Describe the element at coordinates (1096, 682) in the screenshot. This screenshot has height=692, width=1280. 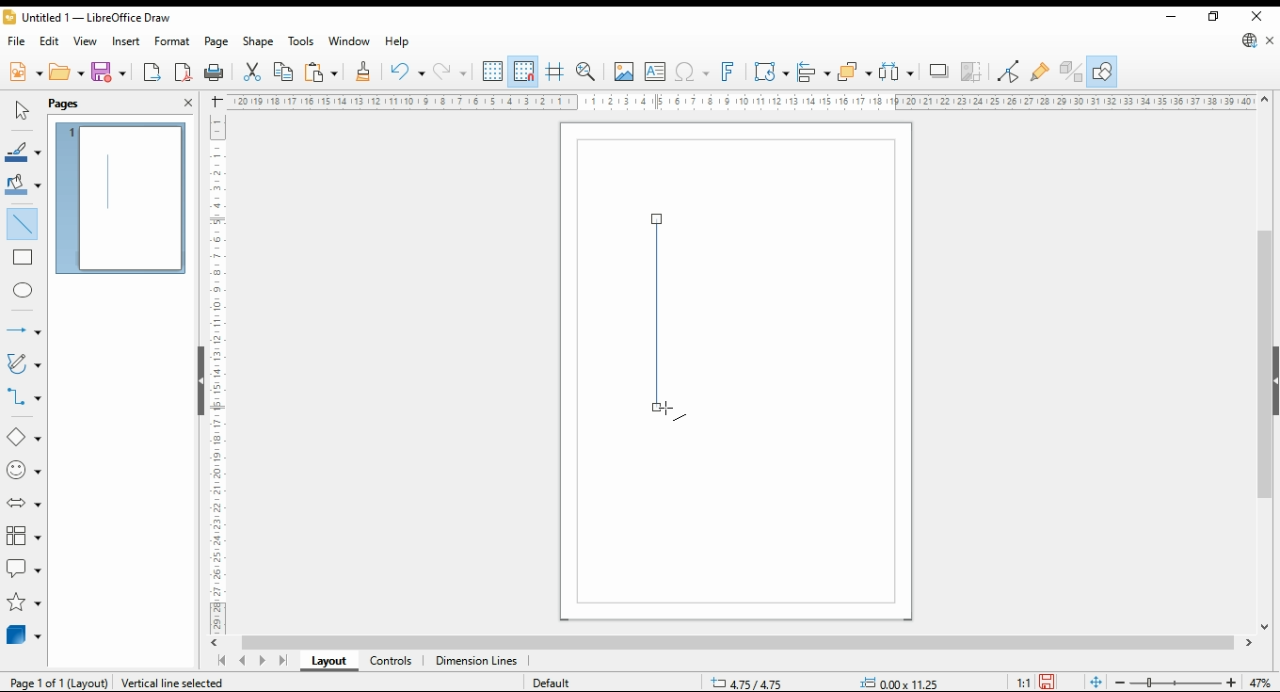
I see `fit page to current window` at that location.